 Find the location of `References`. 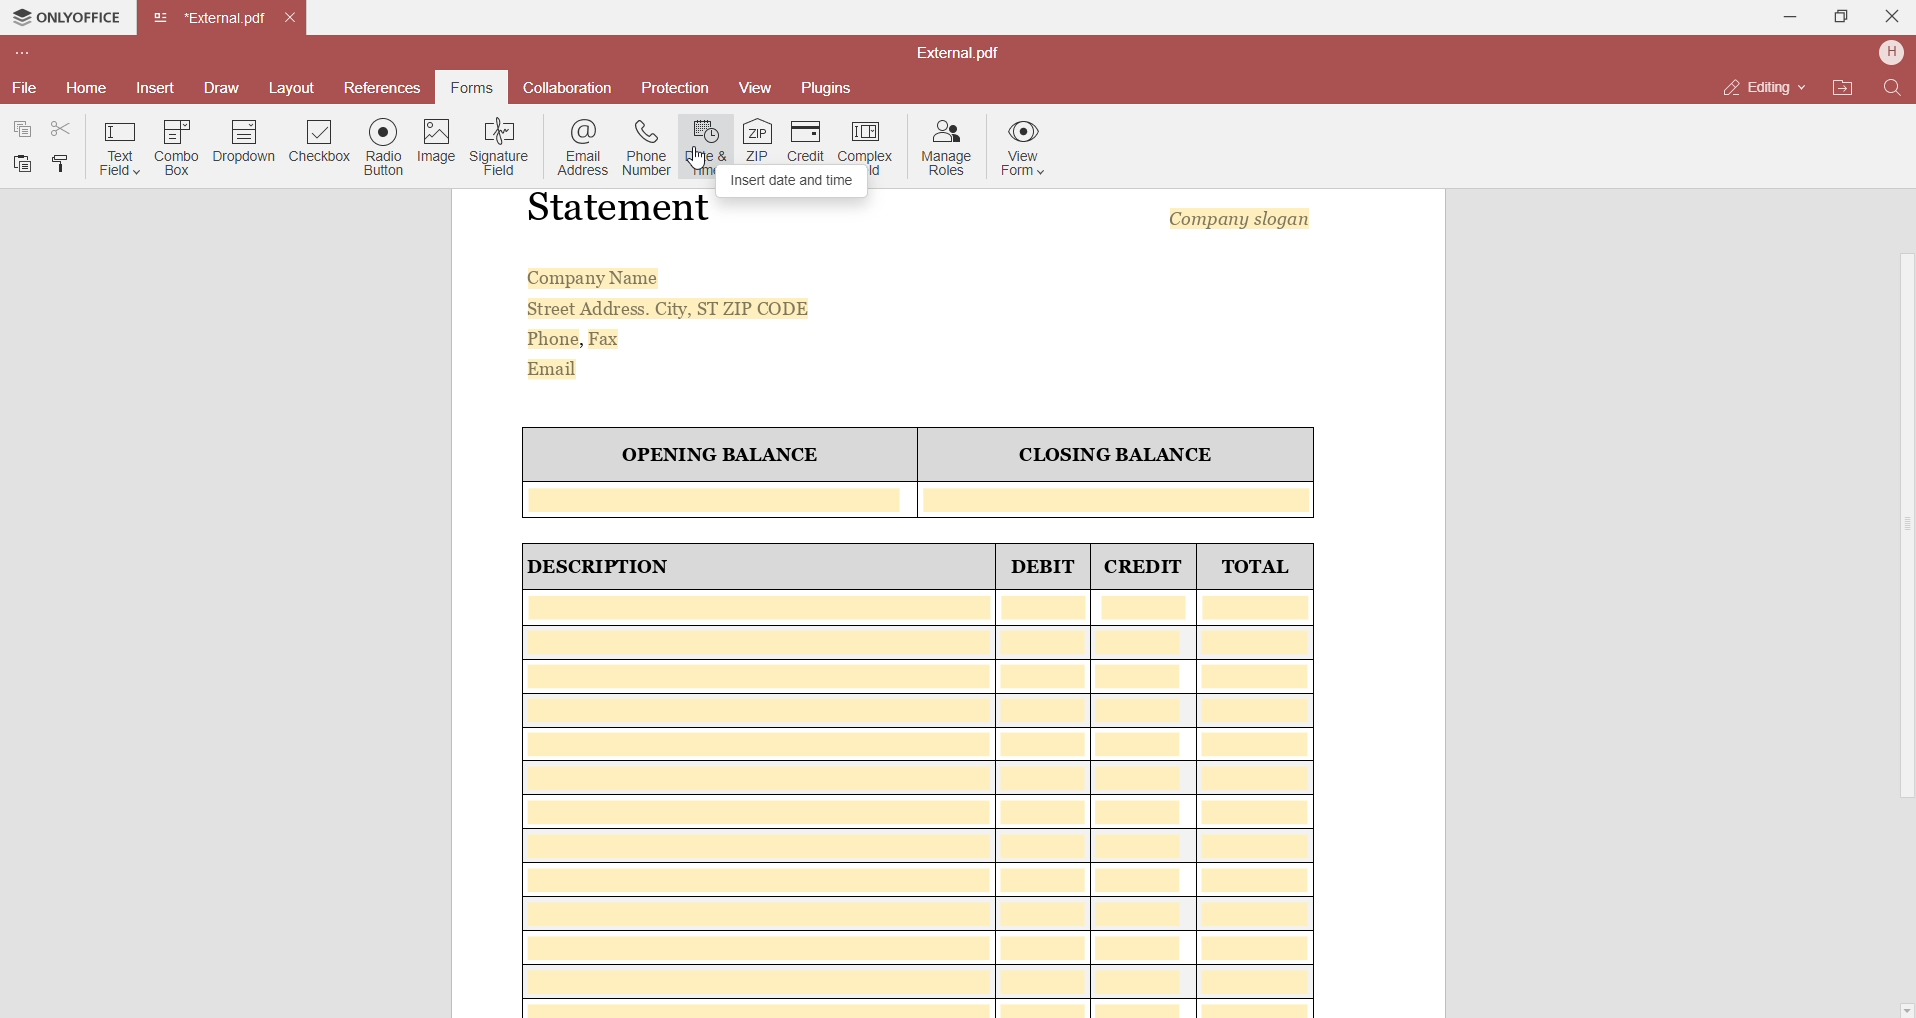

References is located at coordinates (385, 87).